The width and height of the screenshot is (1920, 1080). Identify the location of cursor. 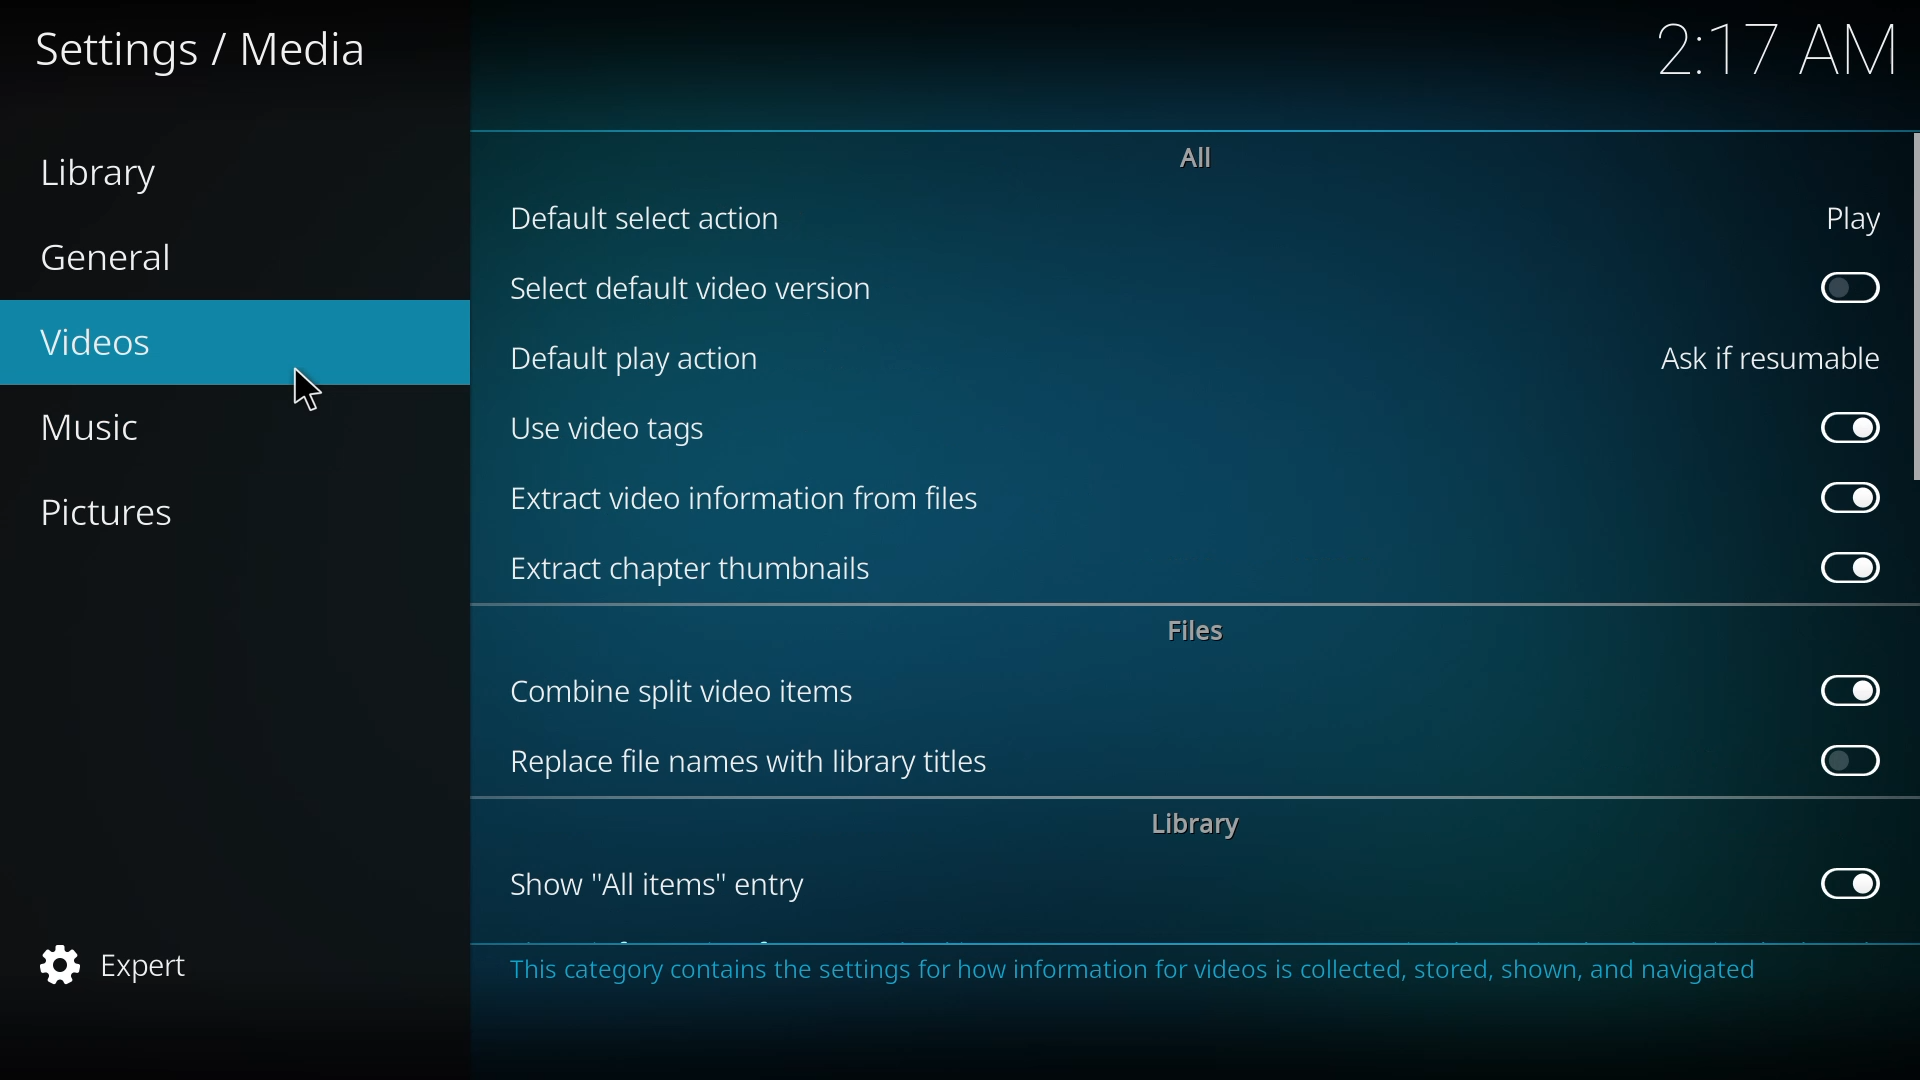
(310, 392).